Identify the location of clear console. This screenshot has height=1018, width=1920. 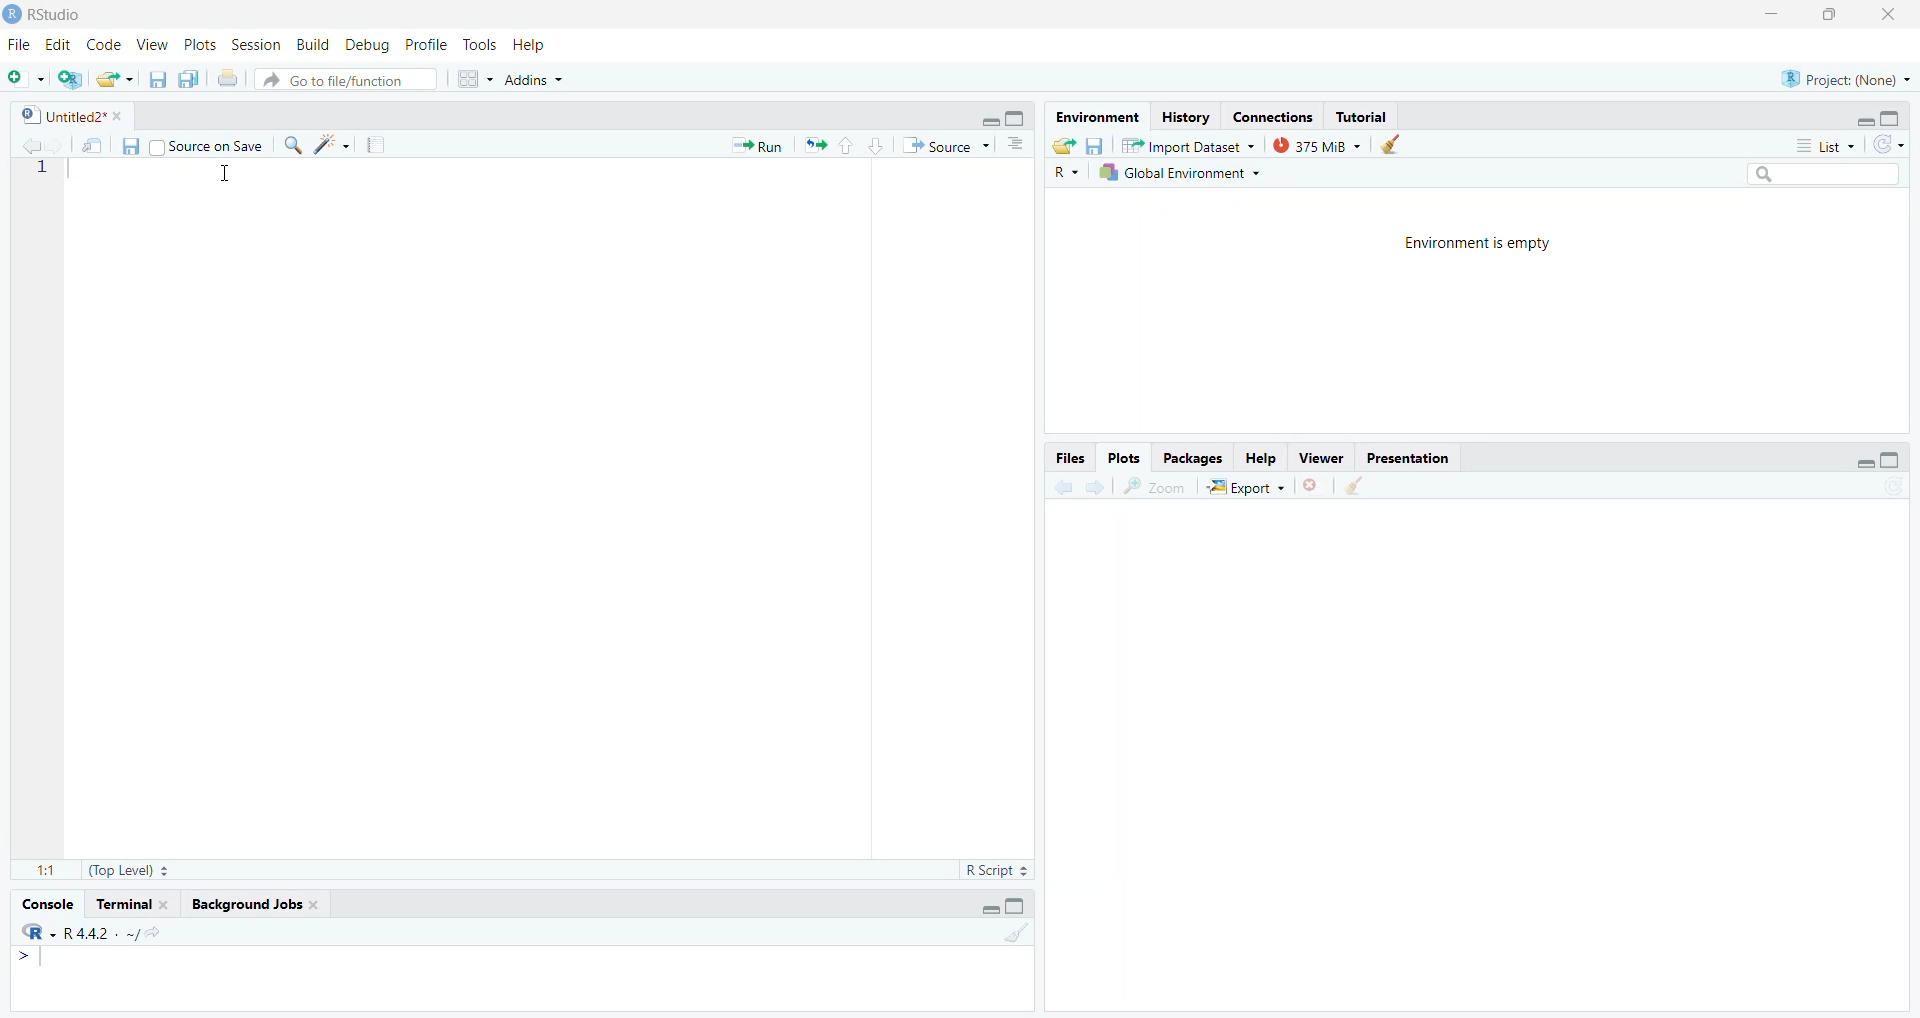
(1019, 936).